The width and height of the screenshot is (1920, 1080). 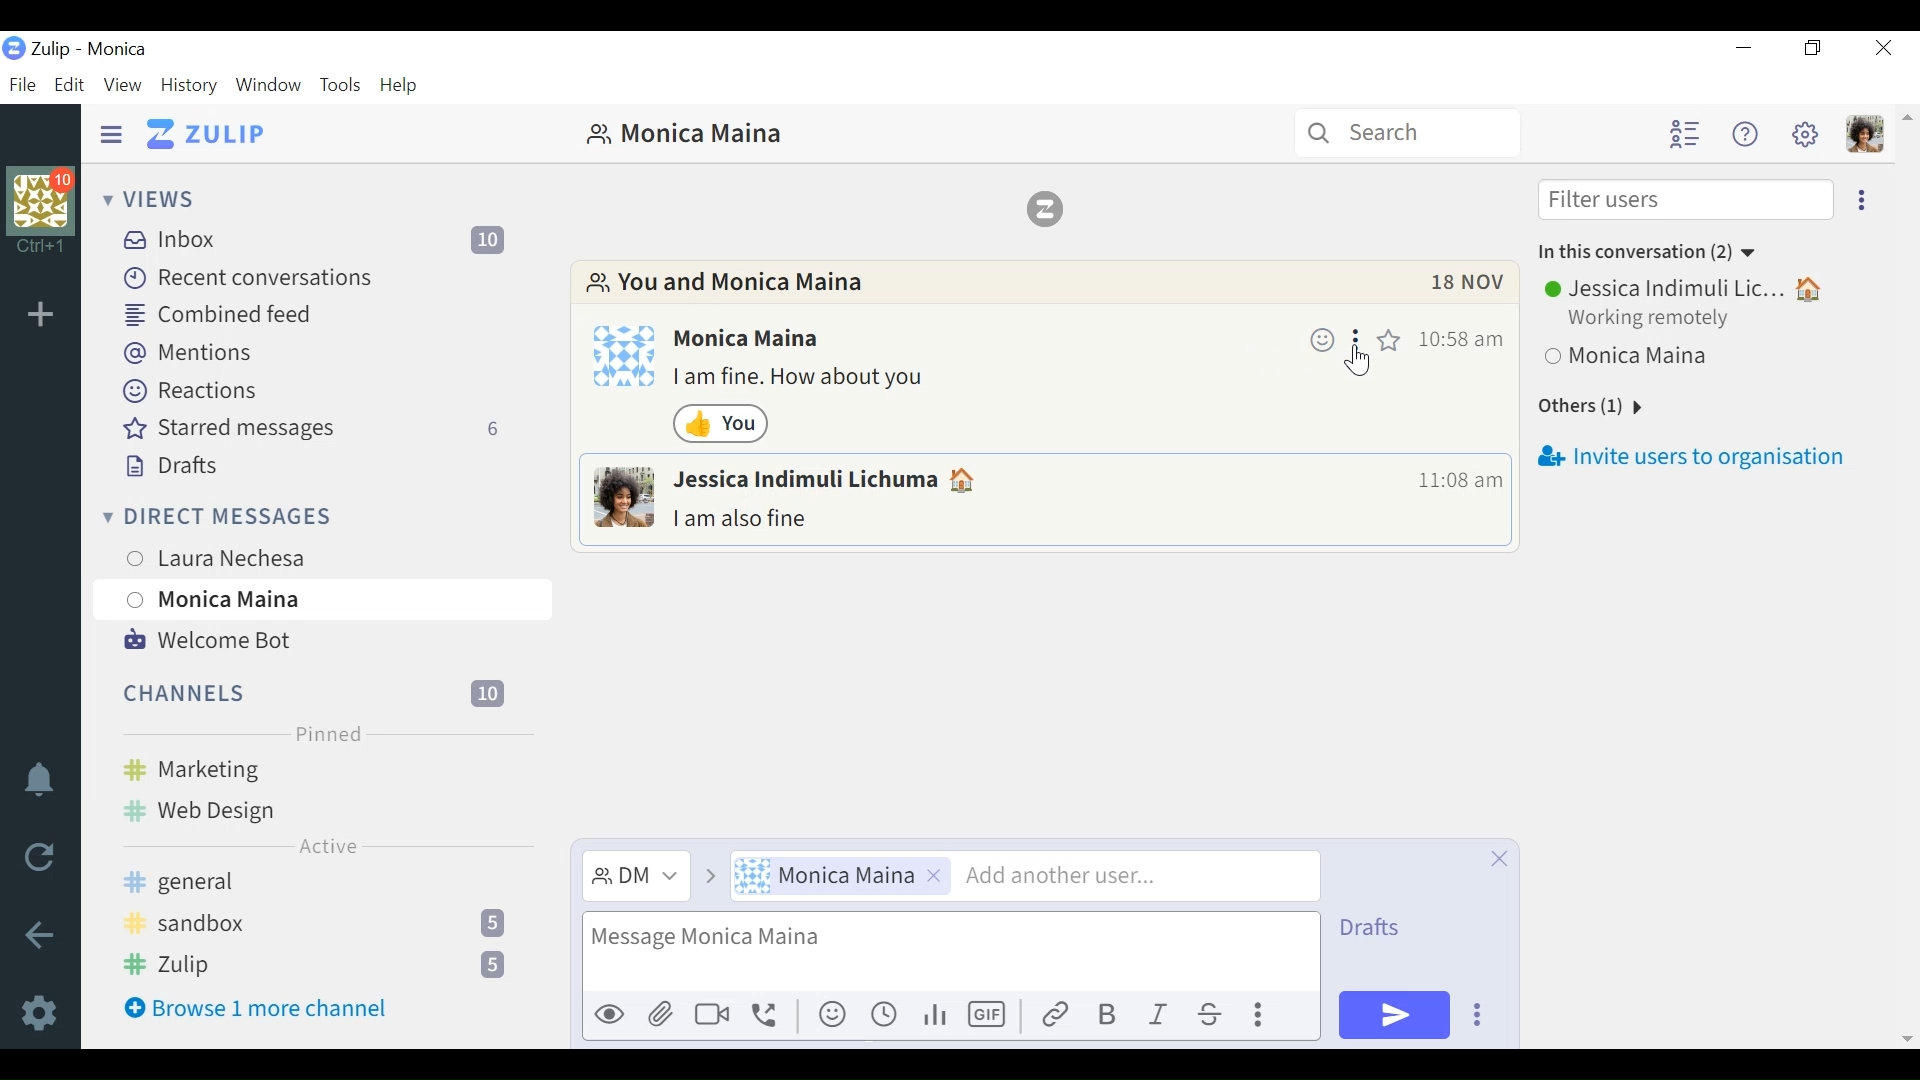 I want to click on recents, so click(x=887, y=1014).